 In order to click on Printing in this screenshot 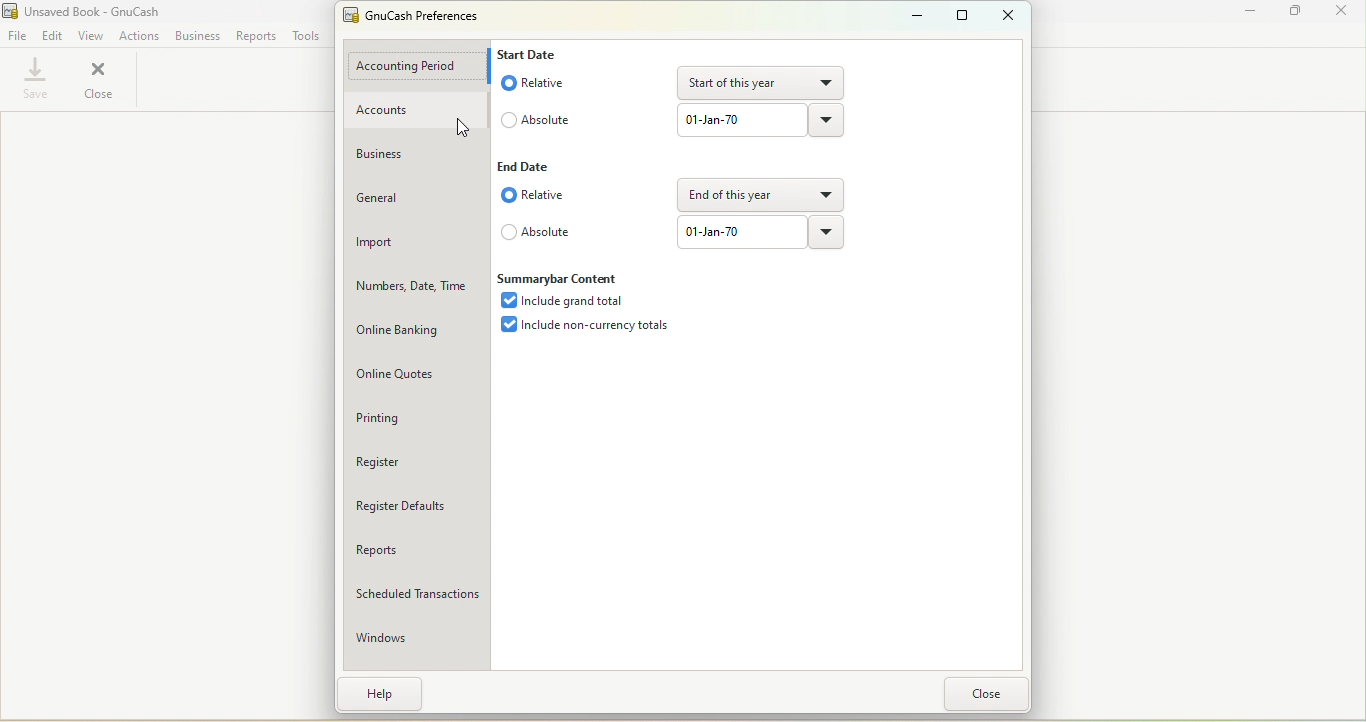, I will do `click(409, 417)`.